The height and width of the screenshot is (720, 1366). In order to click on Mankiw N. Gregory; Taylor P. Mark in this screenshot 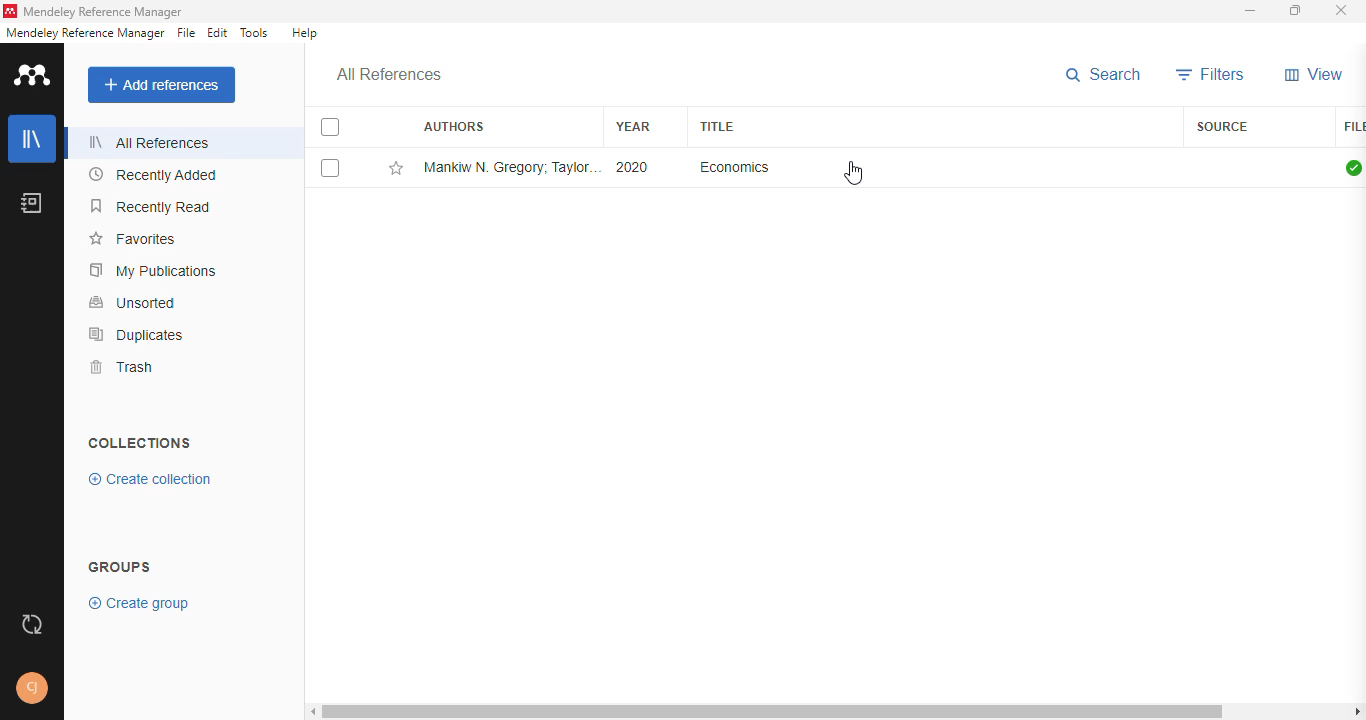, I will do `click(511, 166)`.